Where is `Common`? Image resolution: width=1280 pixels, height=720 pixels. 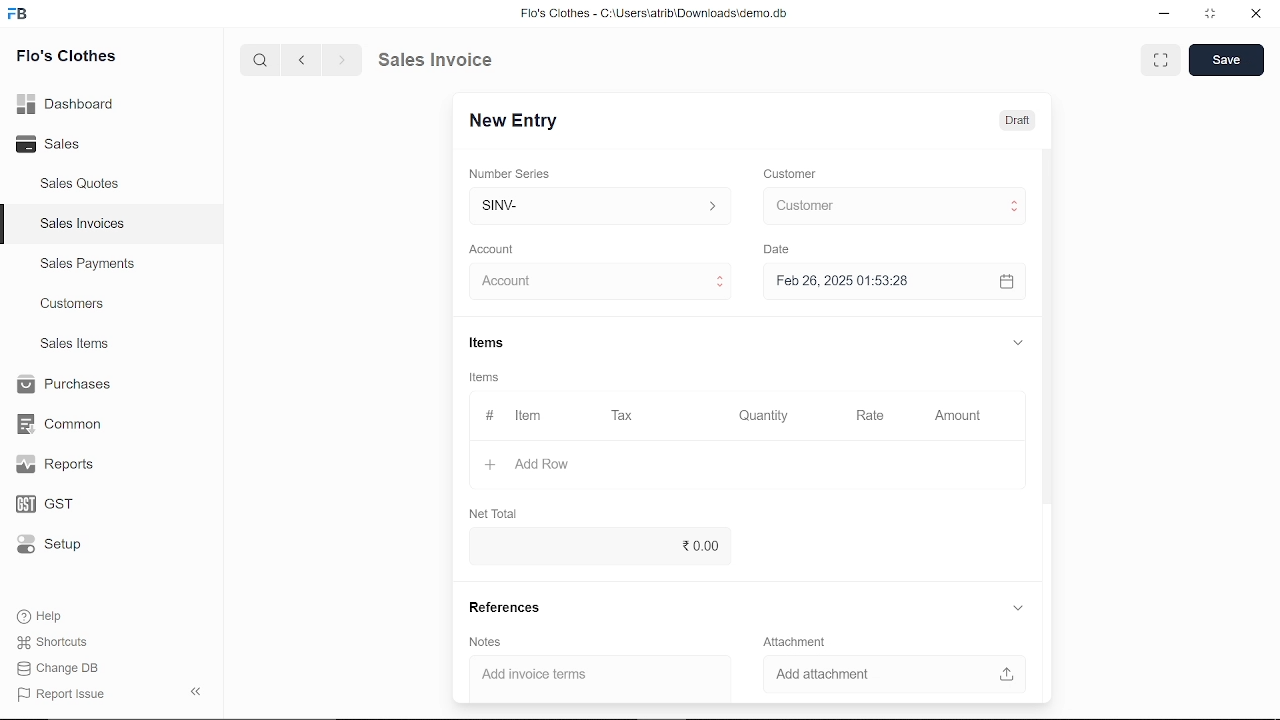 Common is located at coordinates (62, 424).